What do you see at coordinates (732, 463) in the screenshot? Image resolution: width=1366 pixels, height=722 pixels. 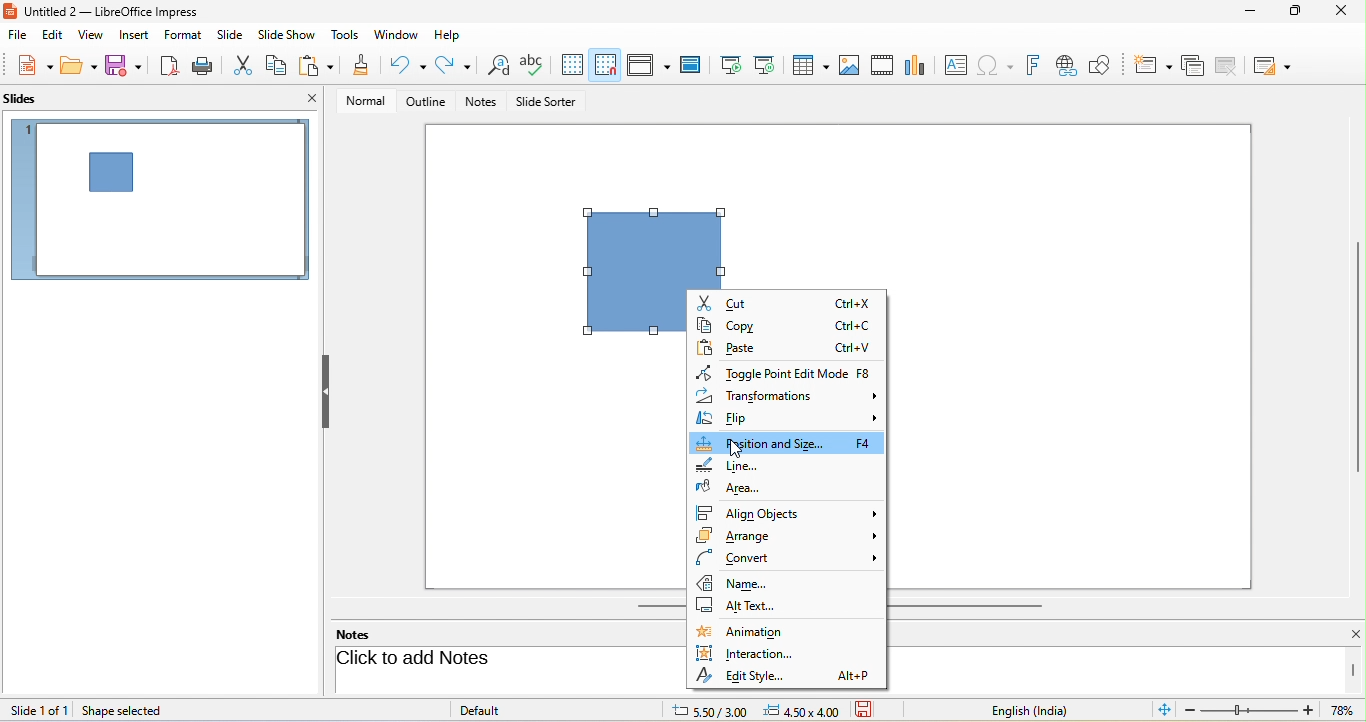 I see `line` at bounding box center [732, 463].